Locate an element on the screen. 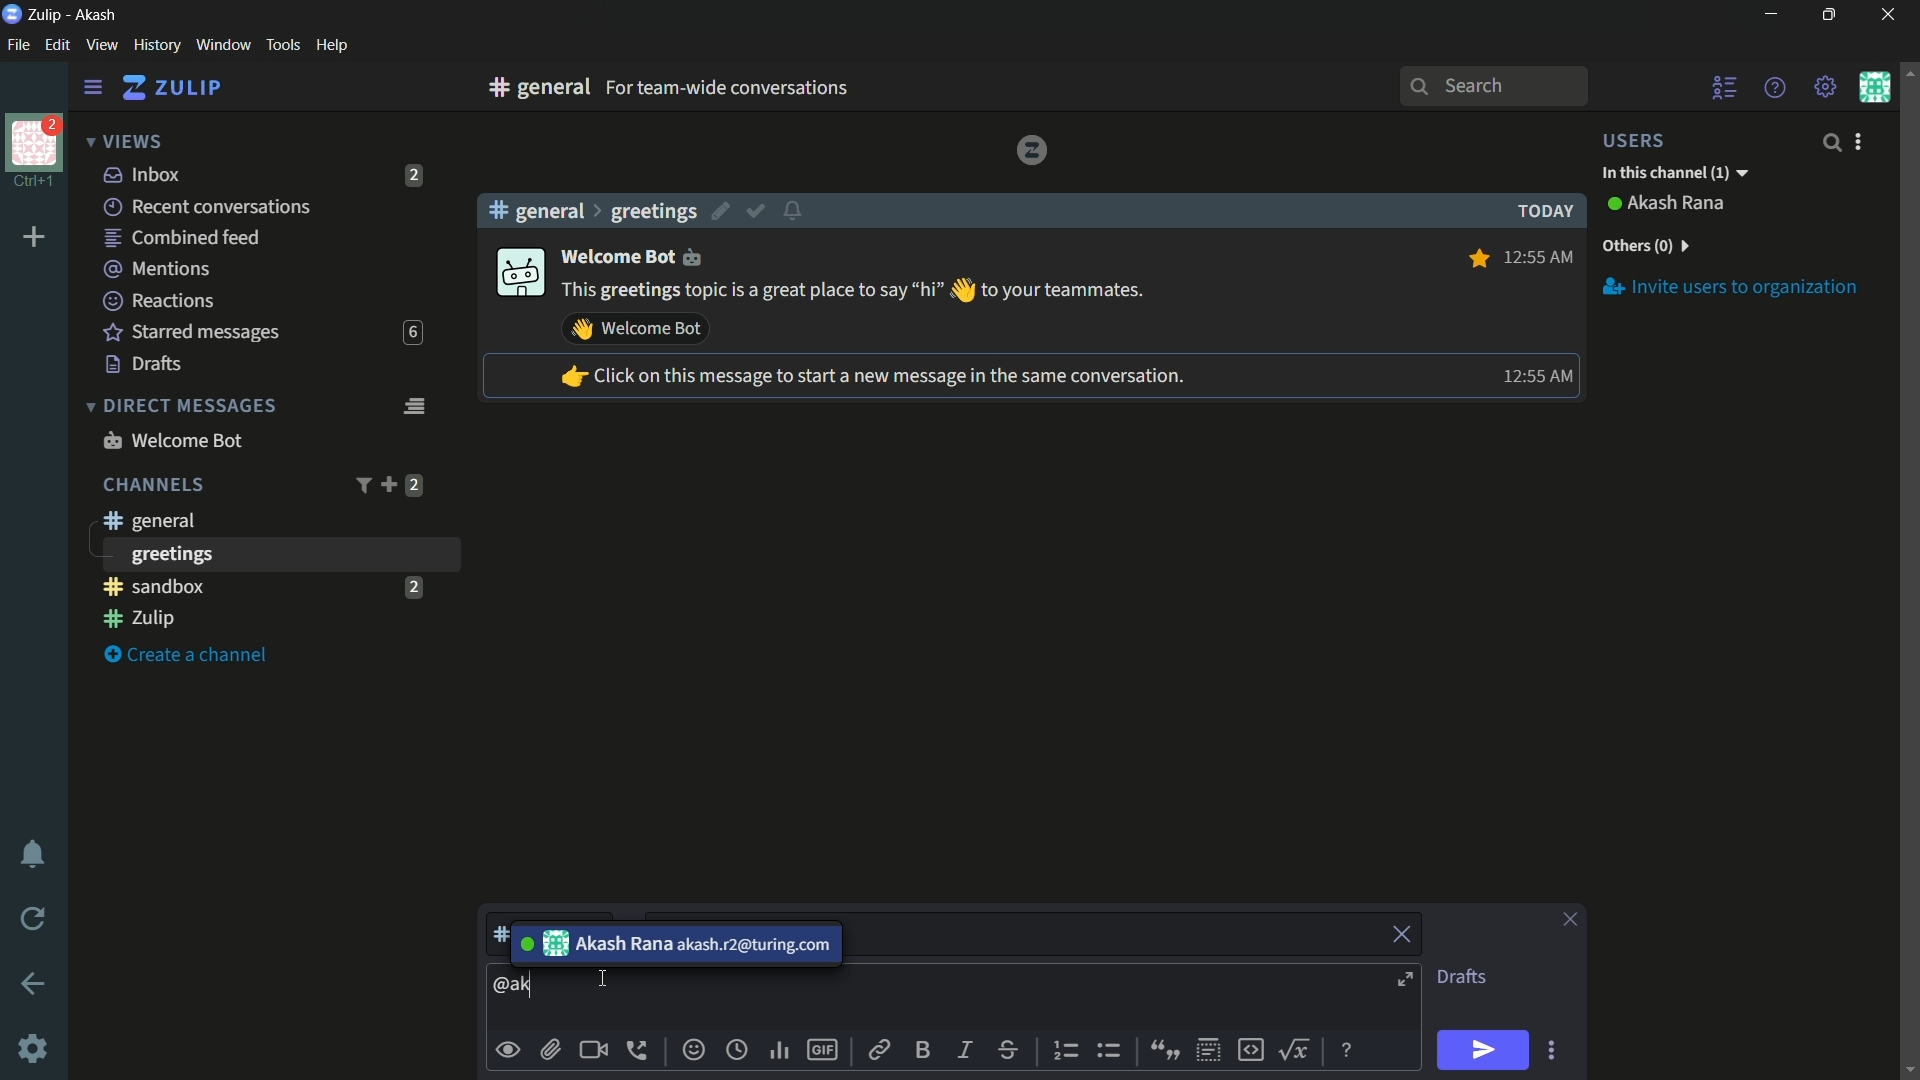  greeting channel is located at coordinates (279, 554).